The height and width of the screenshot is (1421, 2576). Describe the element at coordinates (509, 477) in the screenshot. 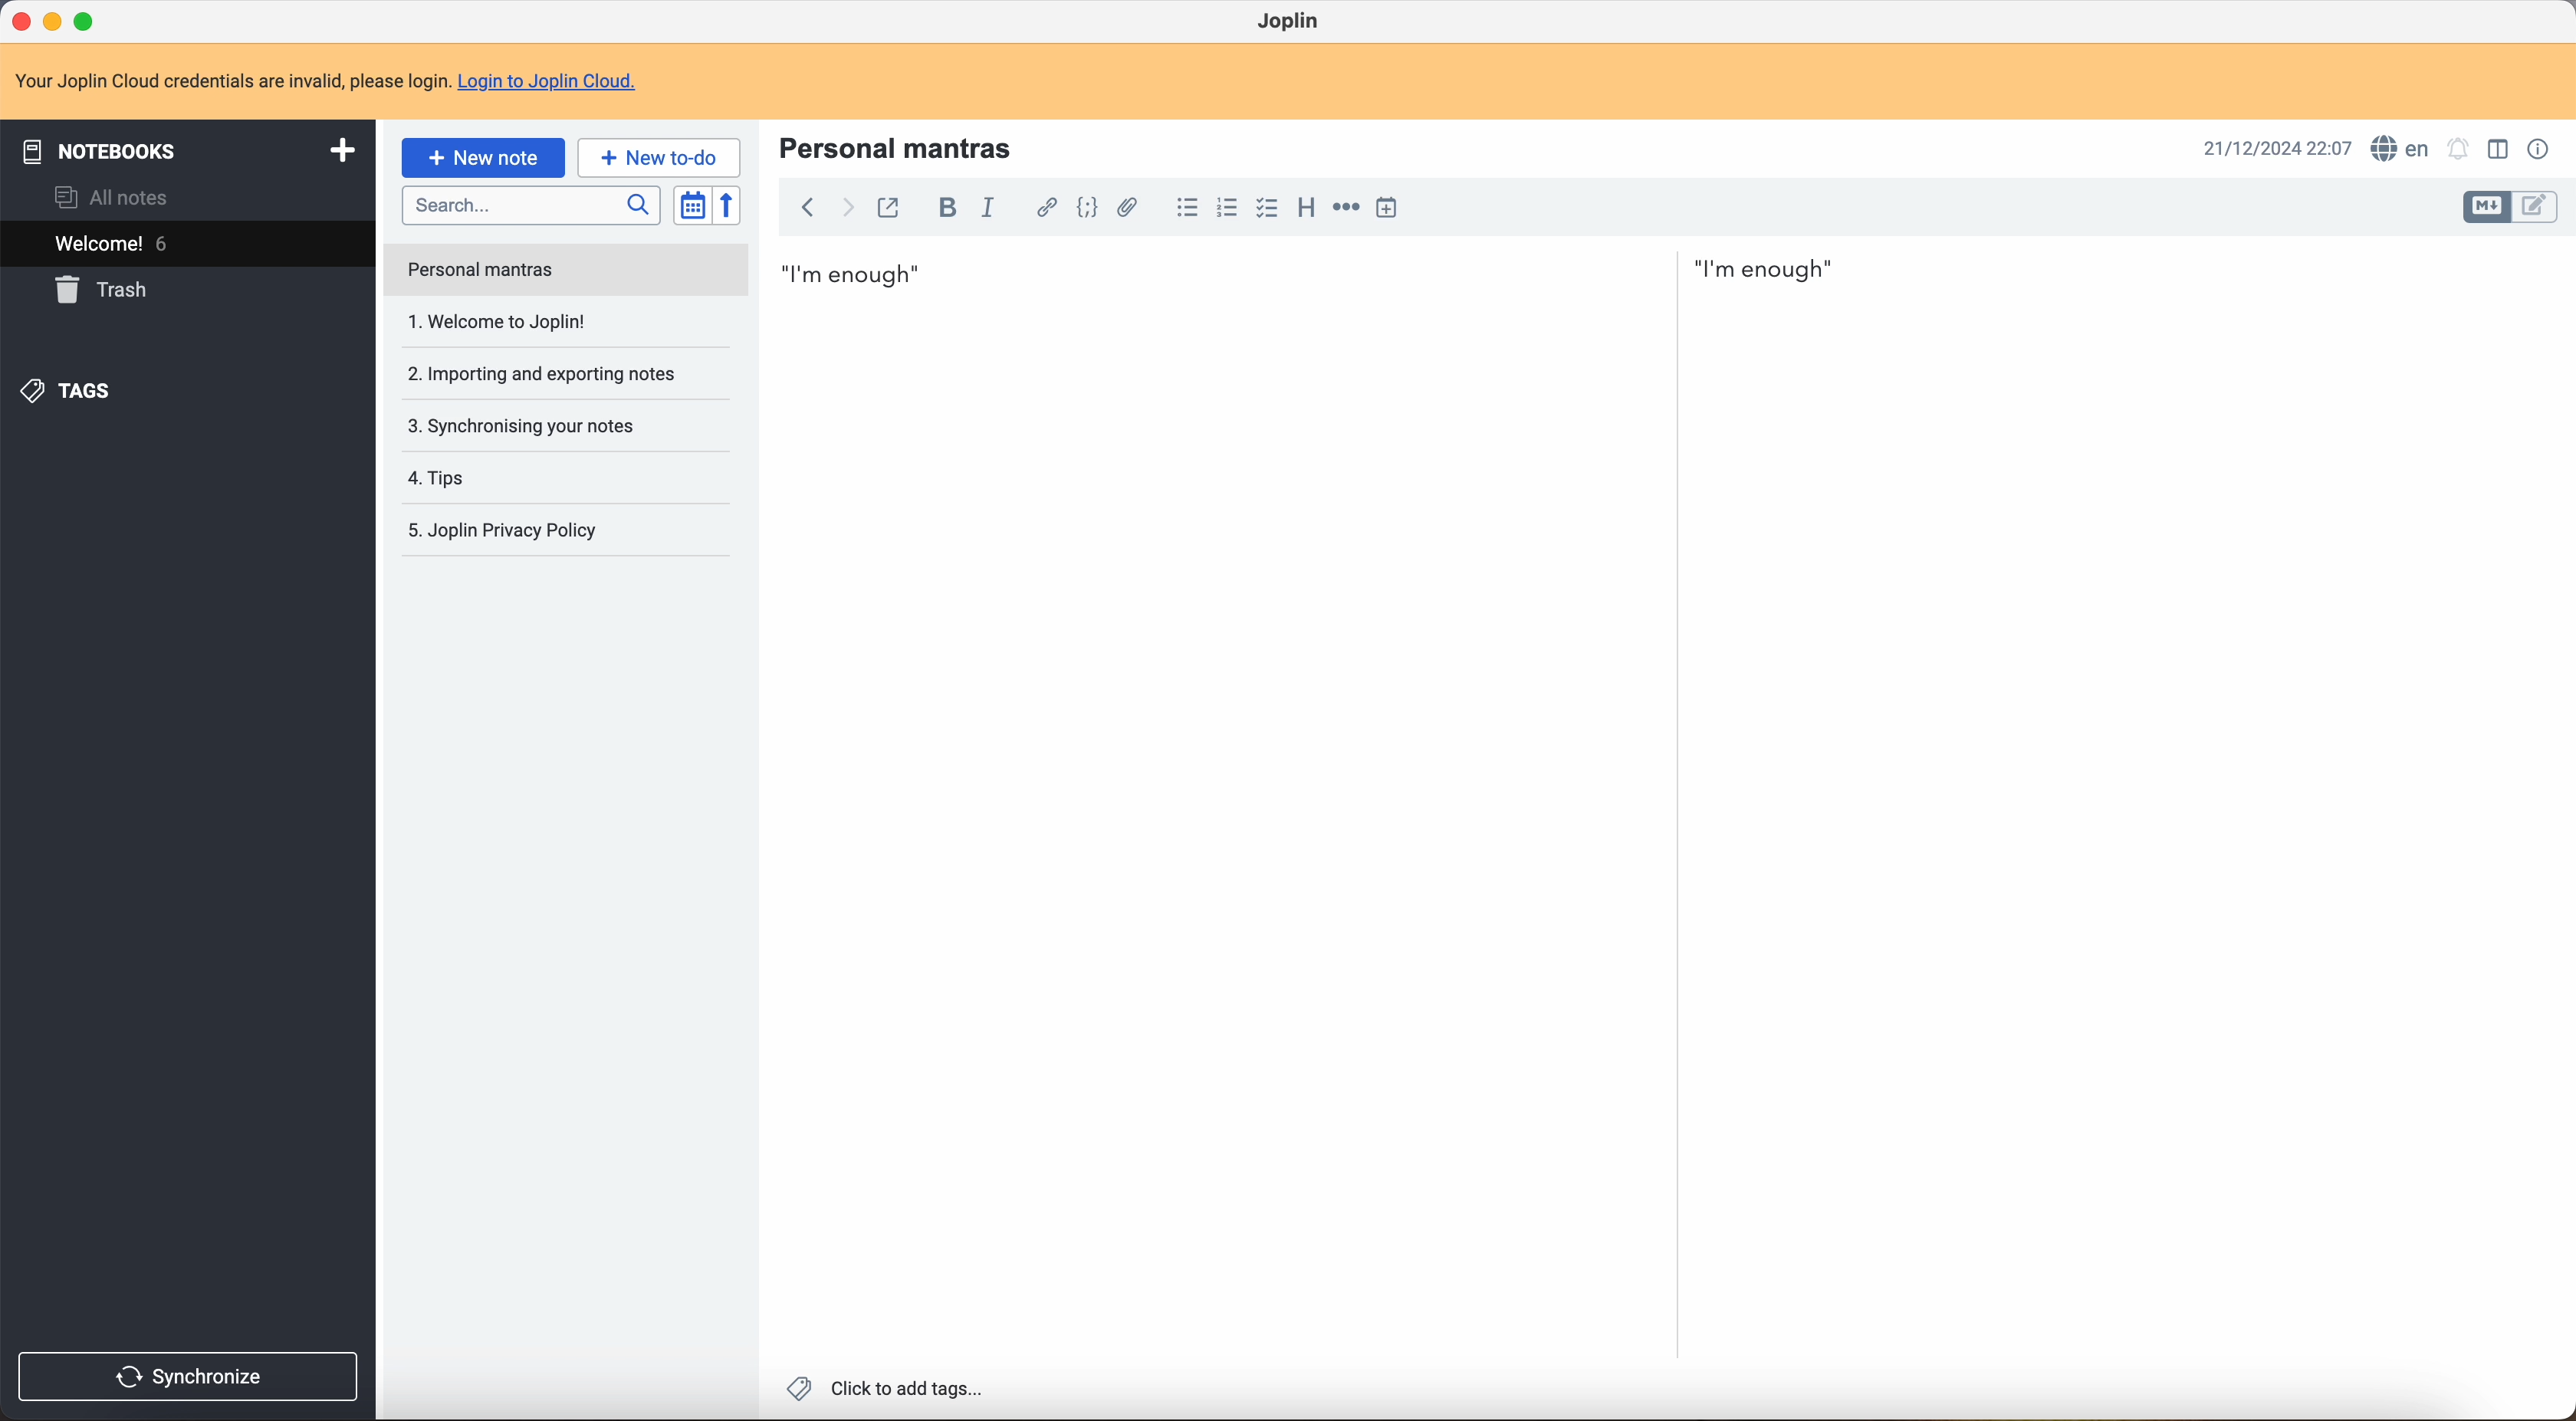

I see `Joplin privacy policy` at that location.